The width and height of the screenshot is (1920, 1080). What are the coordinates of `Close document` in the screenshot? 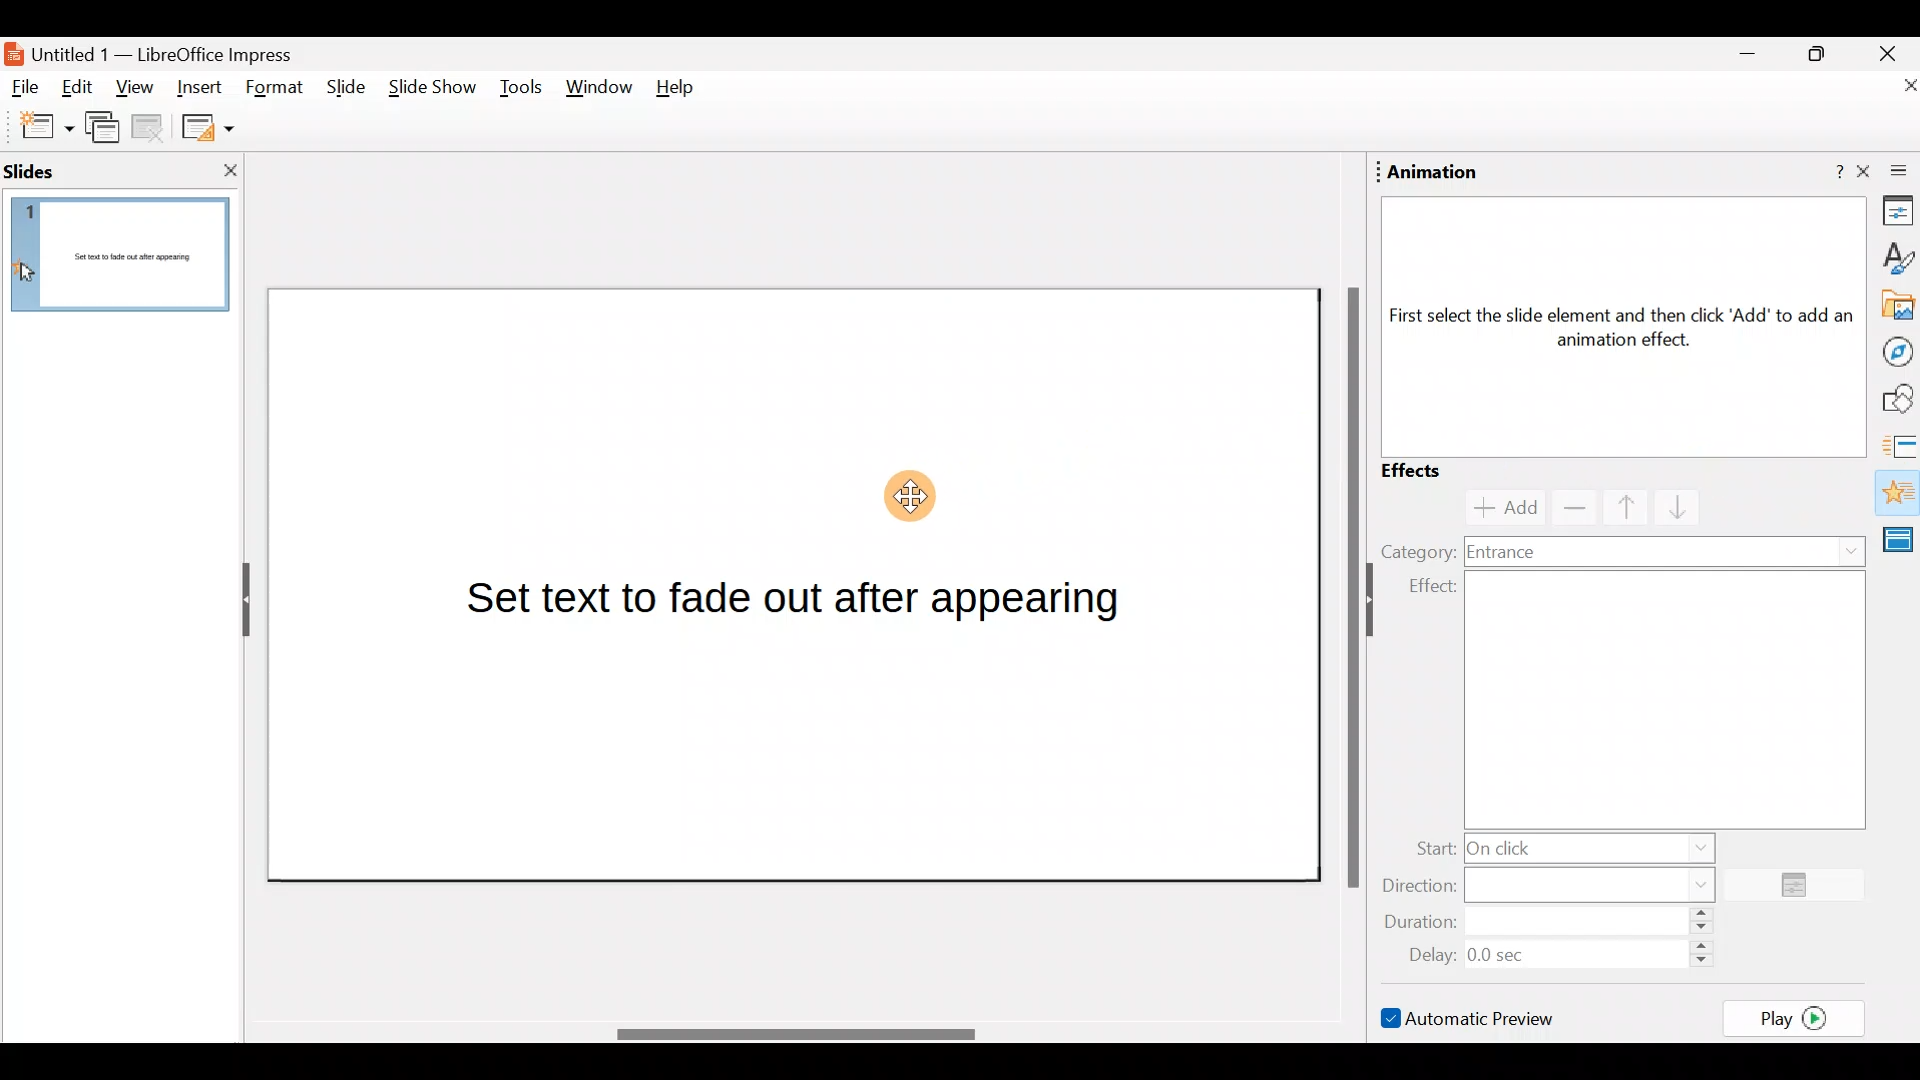 It's located at (1890, 87).